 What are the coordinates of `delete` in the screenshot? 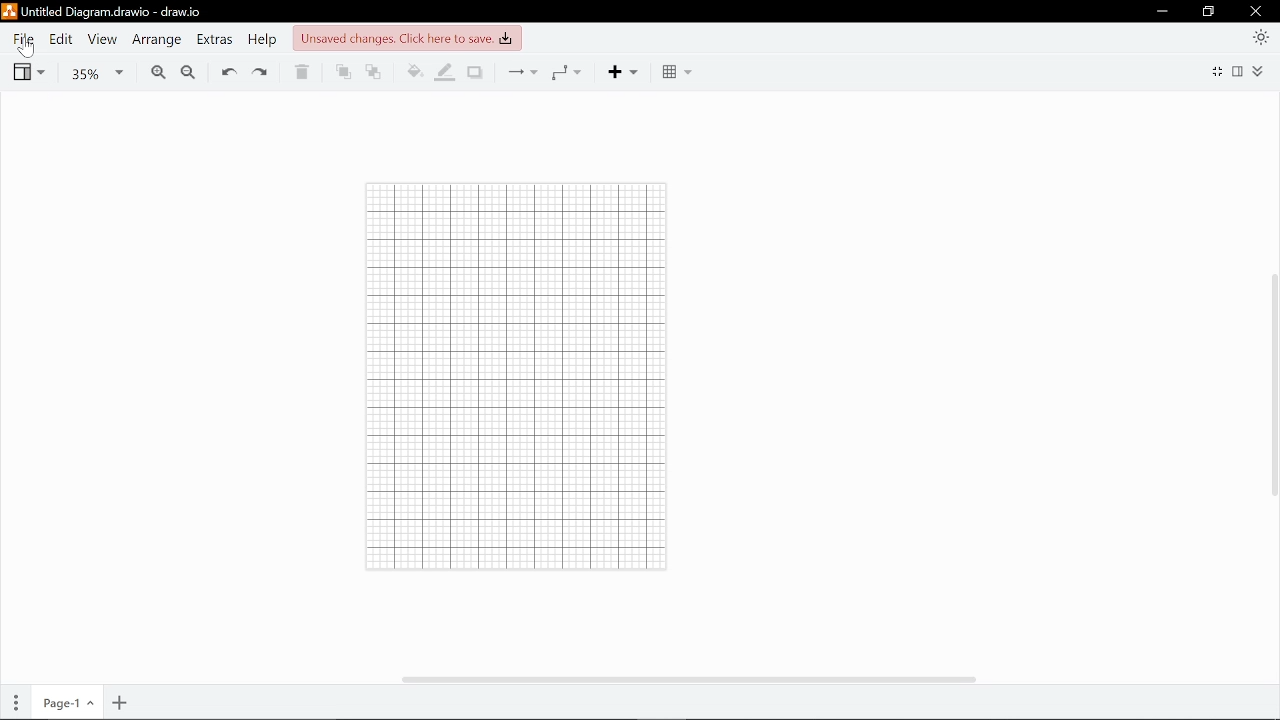 It's located at (300, 72).